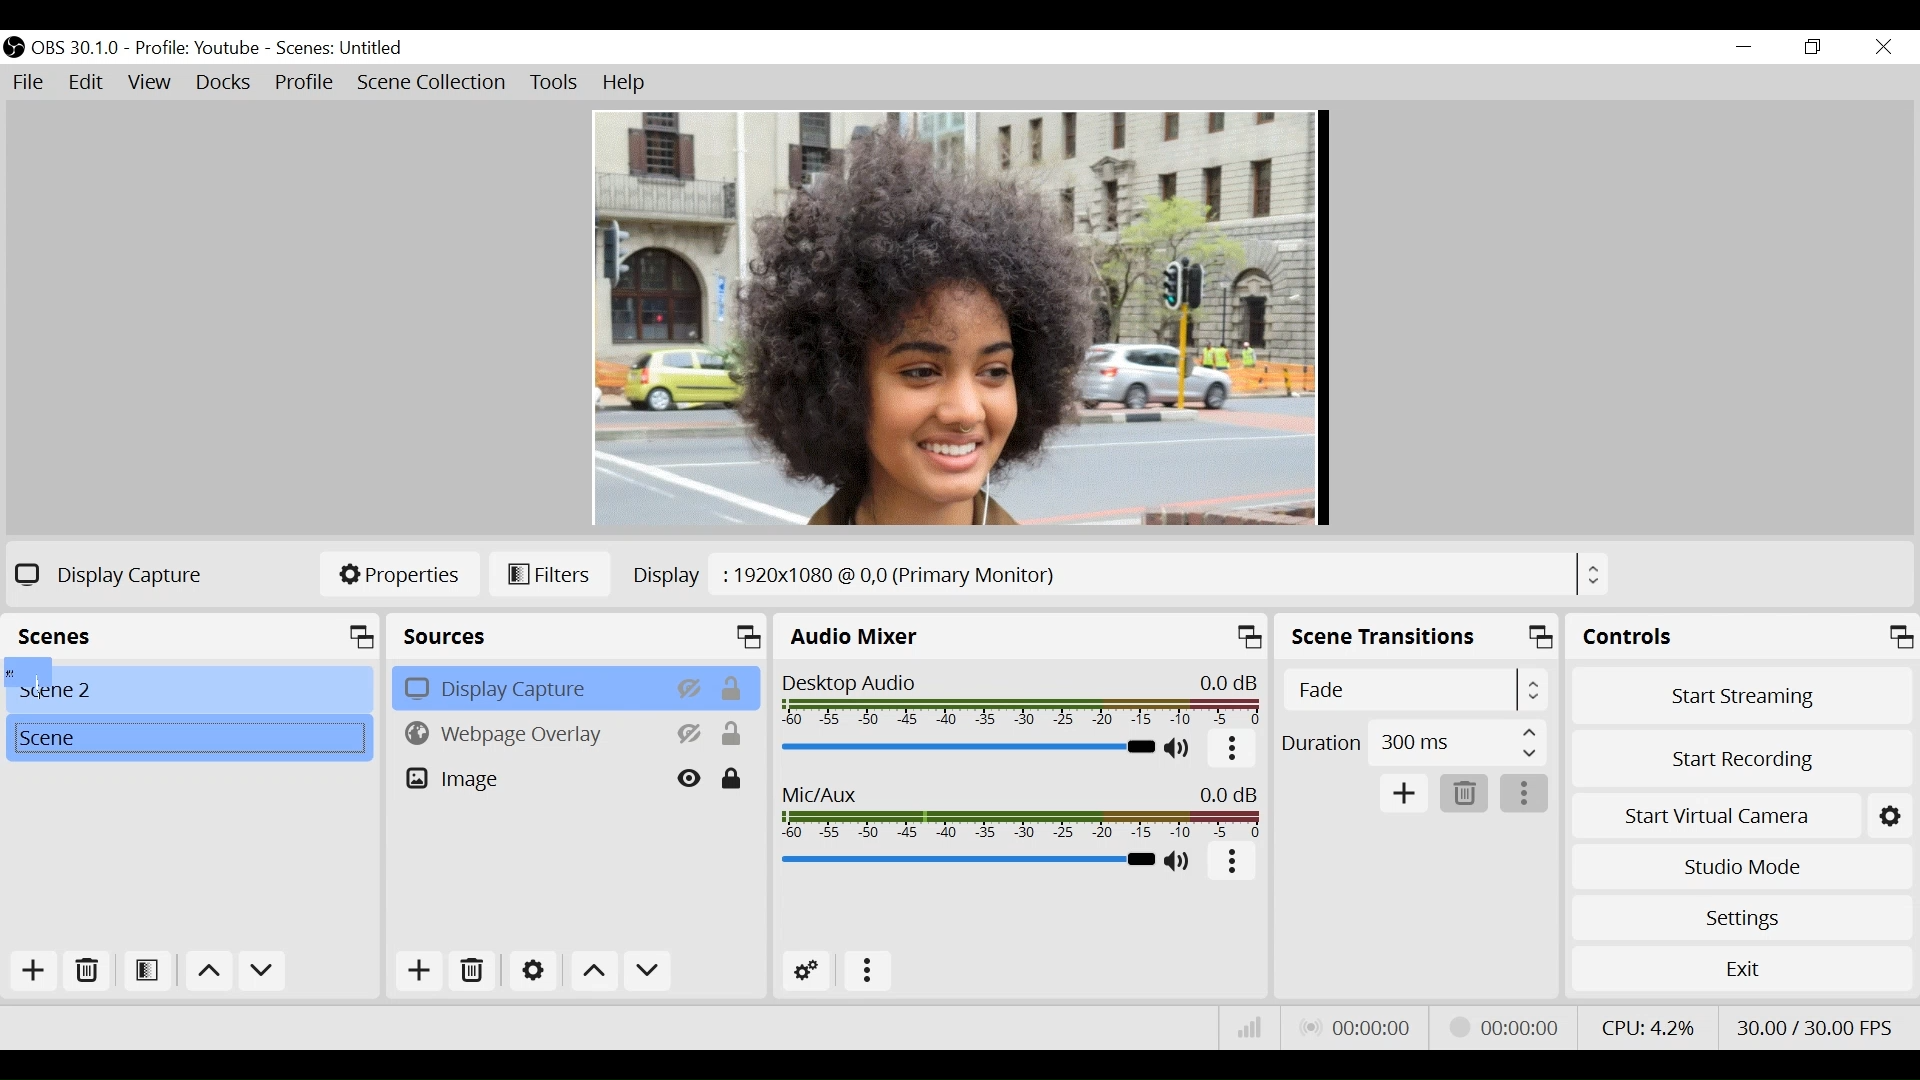 This screenshot has width=1920, height=1080. What do you see at coordinates (1462, 792) in the screenshot?
I see `Delete` at bounding box center [1462, 792].